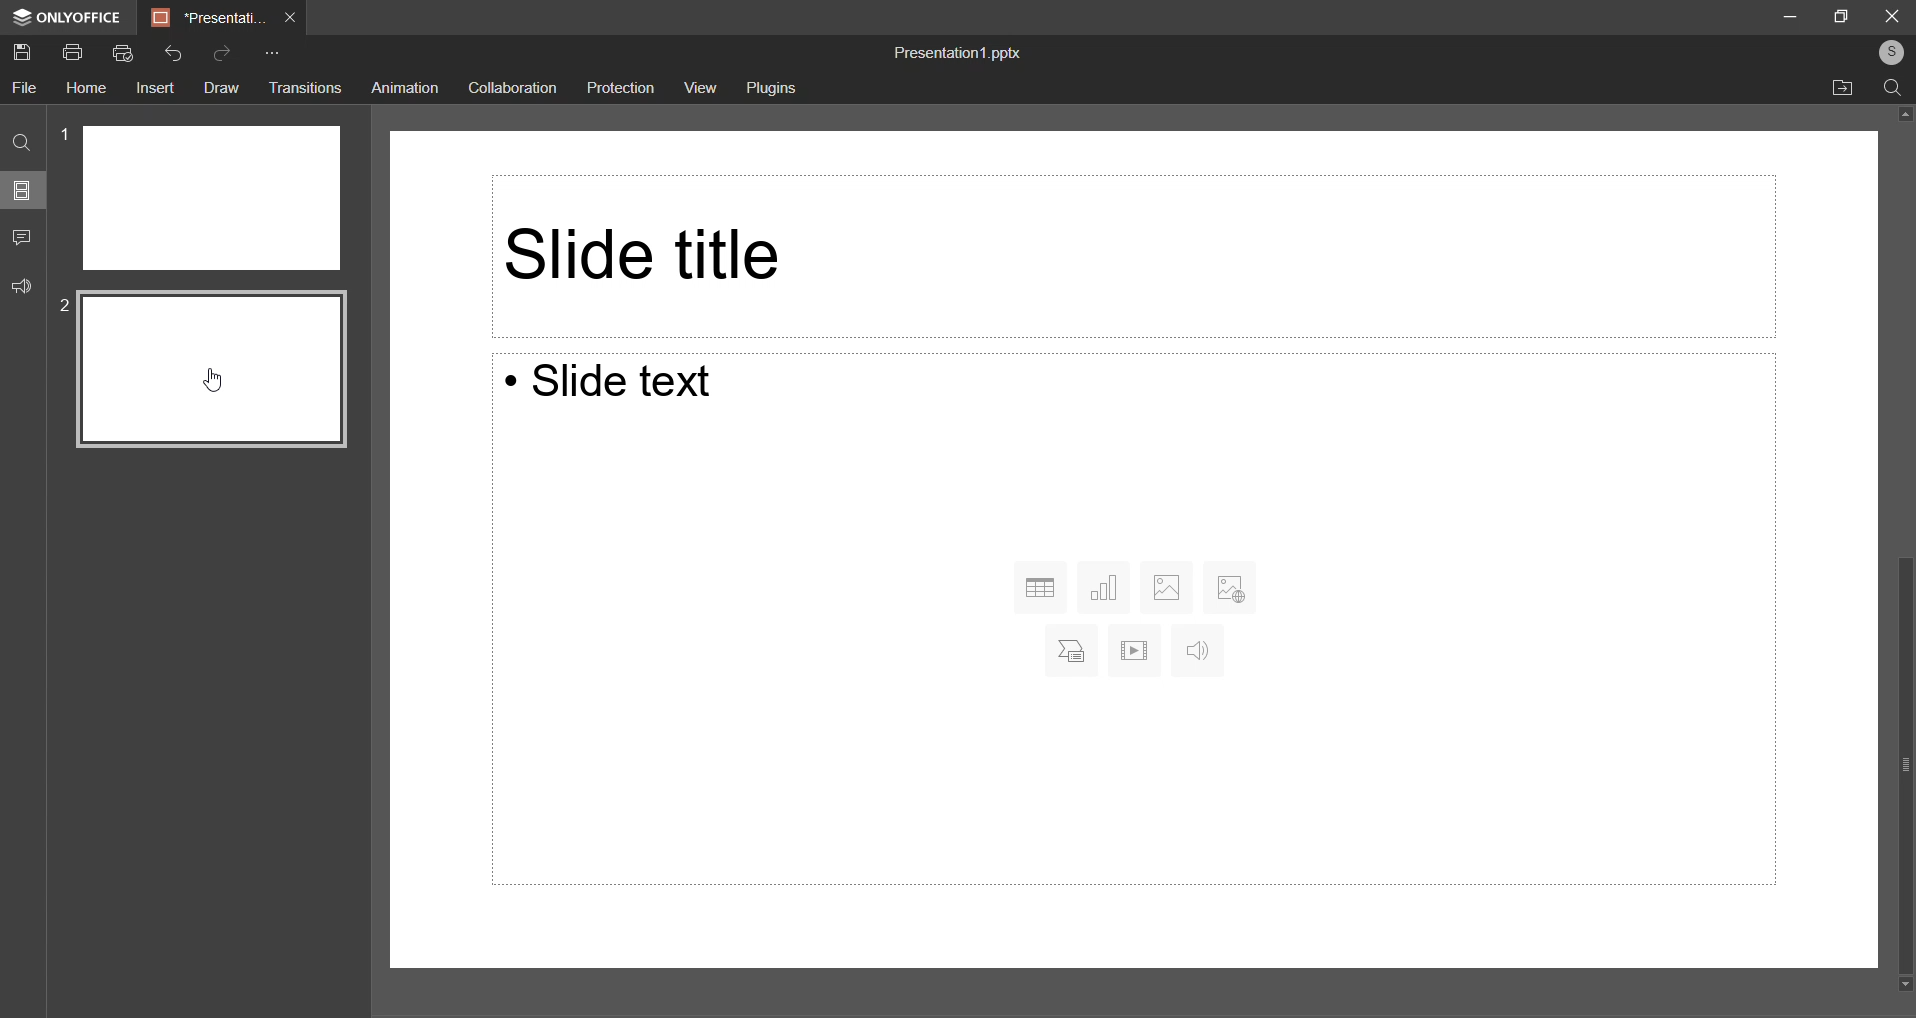 This screenshot has height=1018, width=1916. I want to click on 1, so click(66, 132).